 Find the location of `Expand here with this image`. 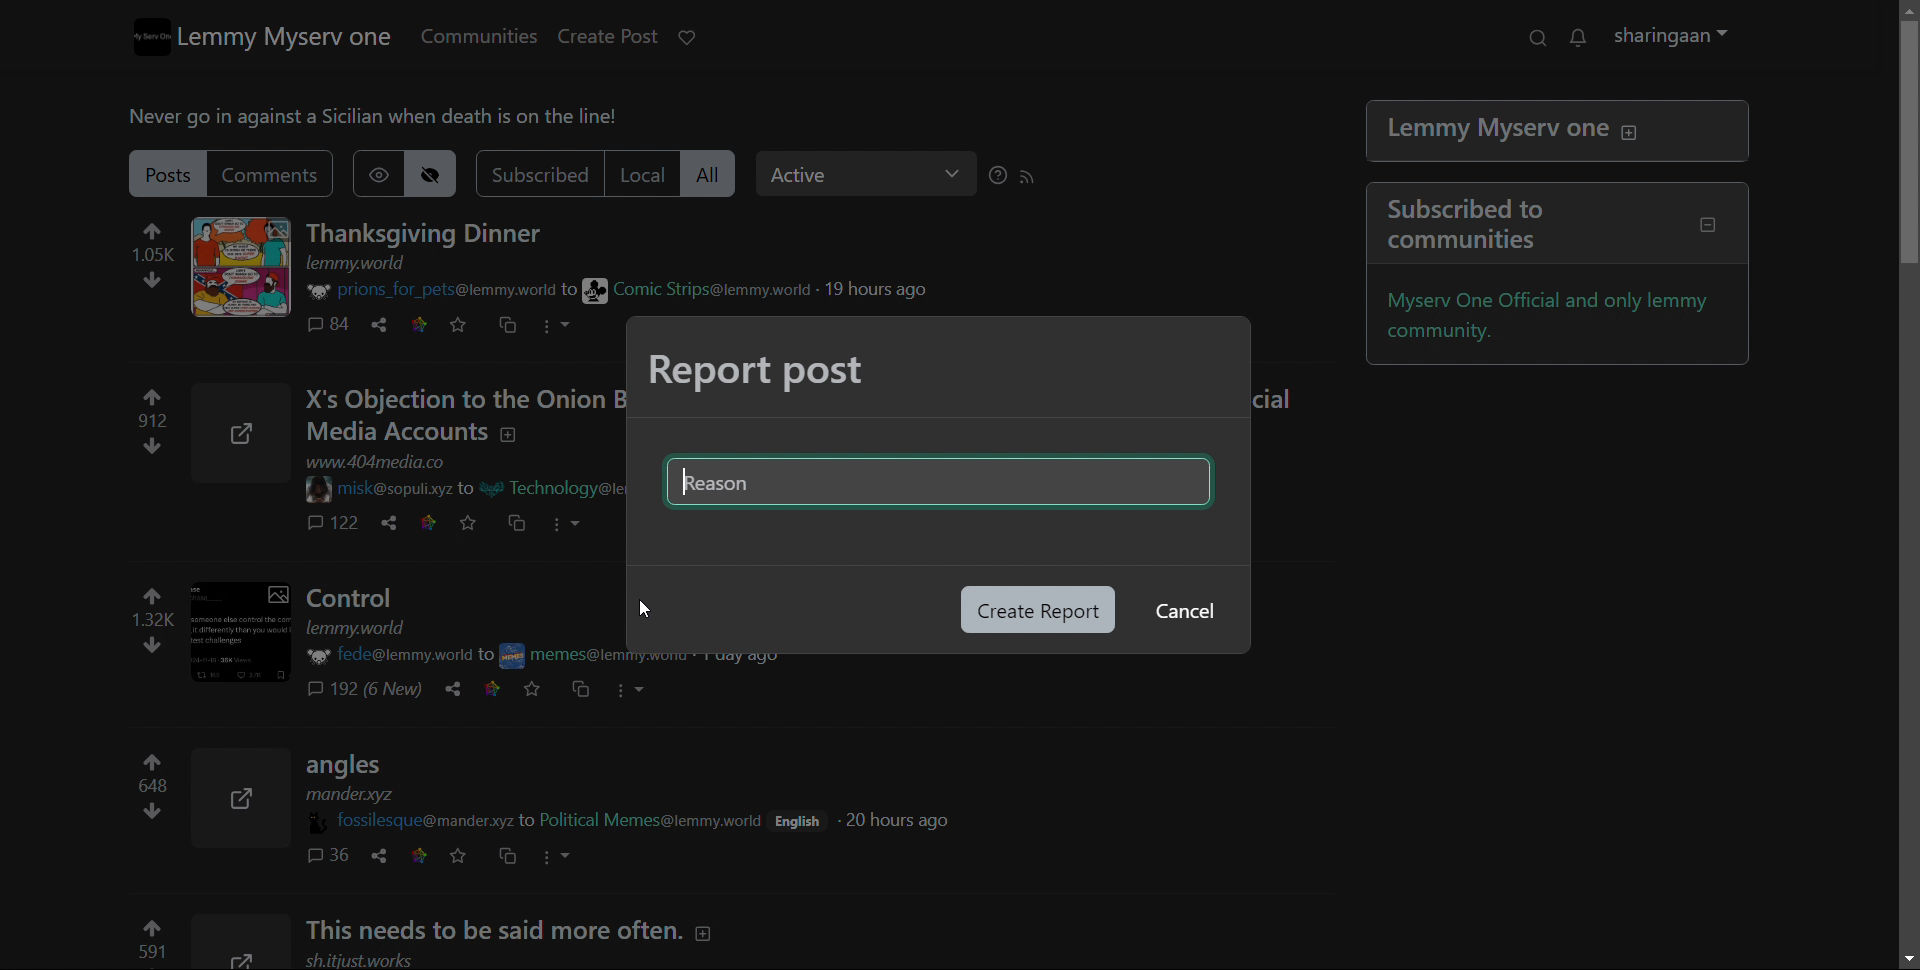

Expand here with this image is located at coordinates (246, 801).